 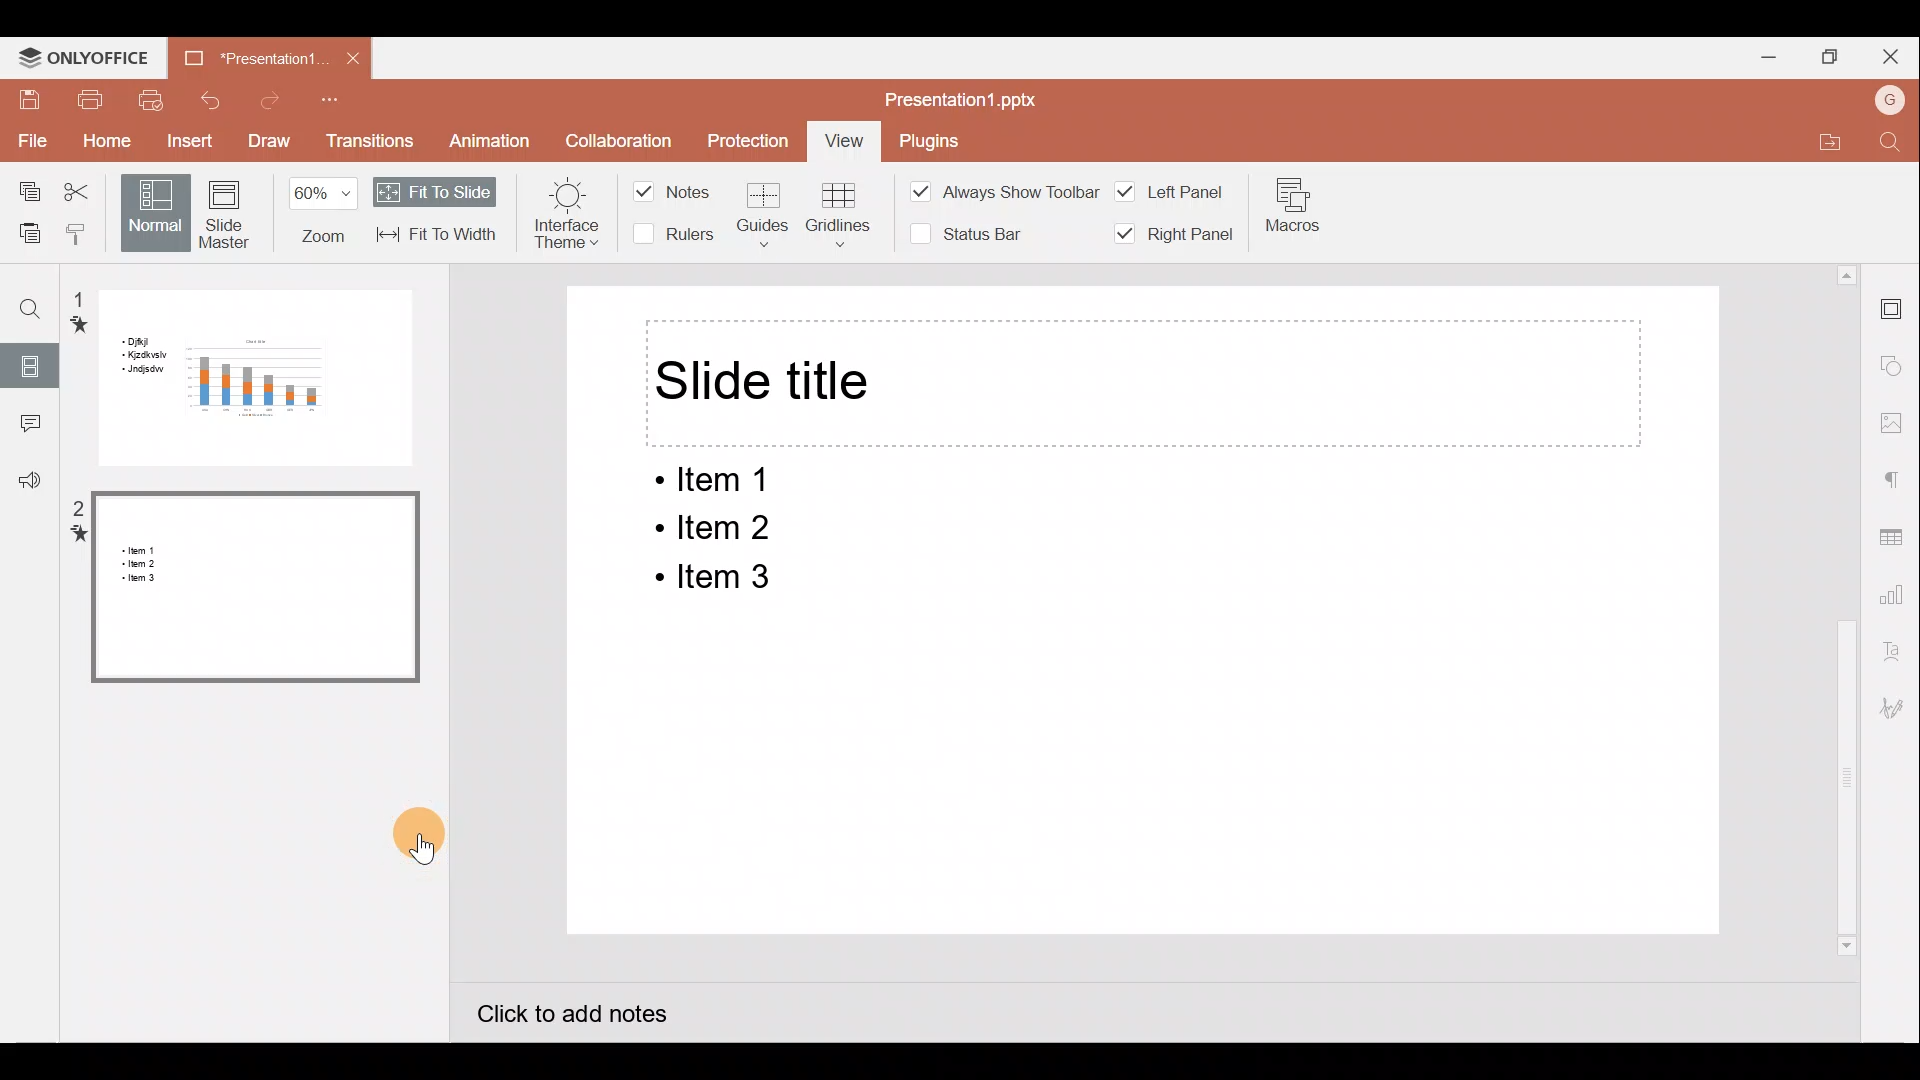 What do you see at coordinates (1754, 56) in the screenshot?
I see `Minimize` at bounding box center [1754, 56].